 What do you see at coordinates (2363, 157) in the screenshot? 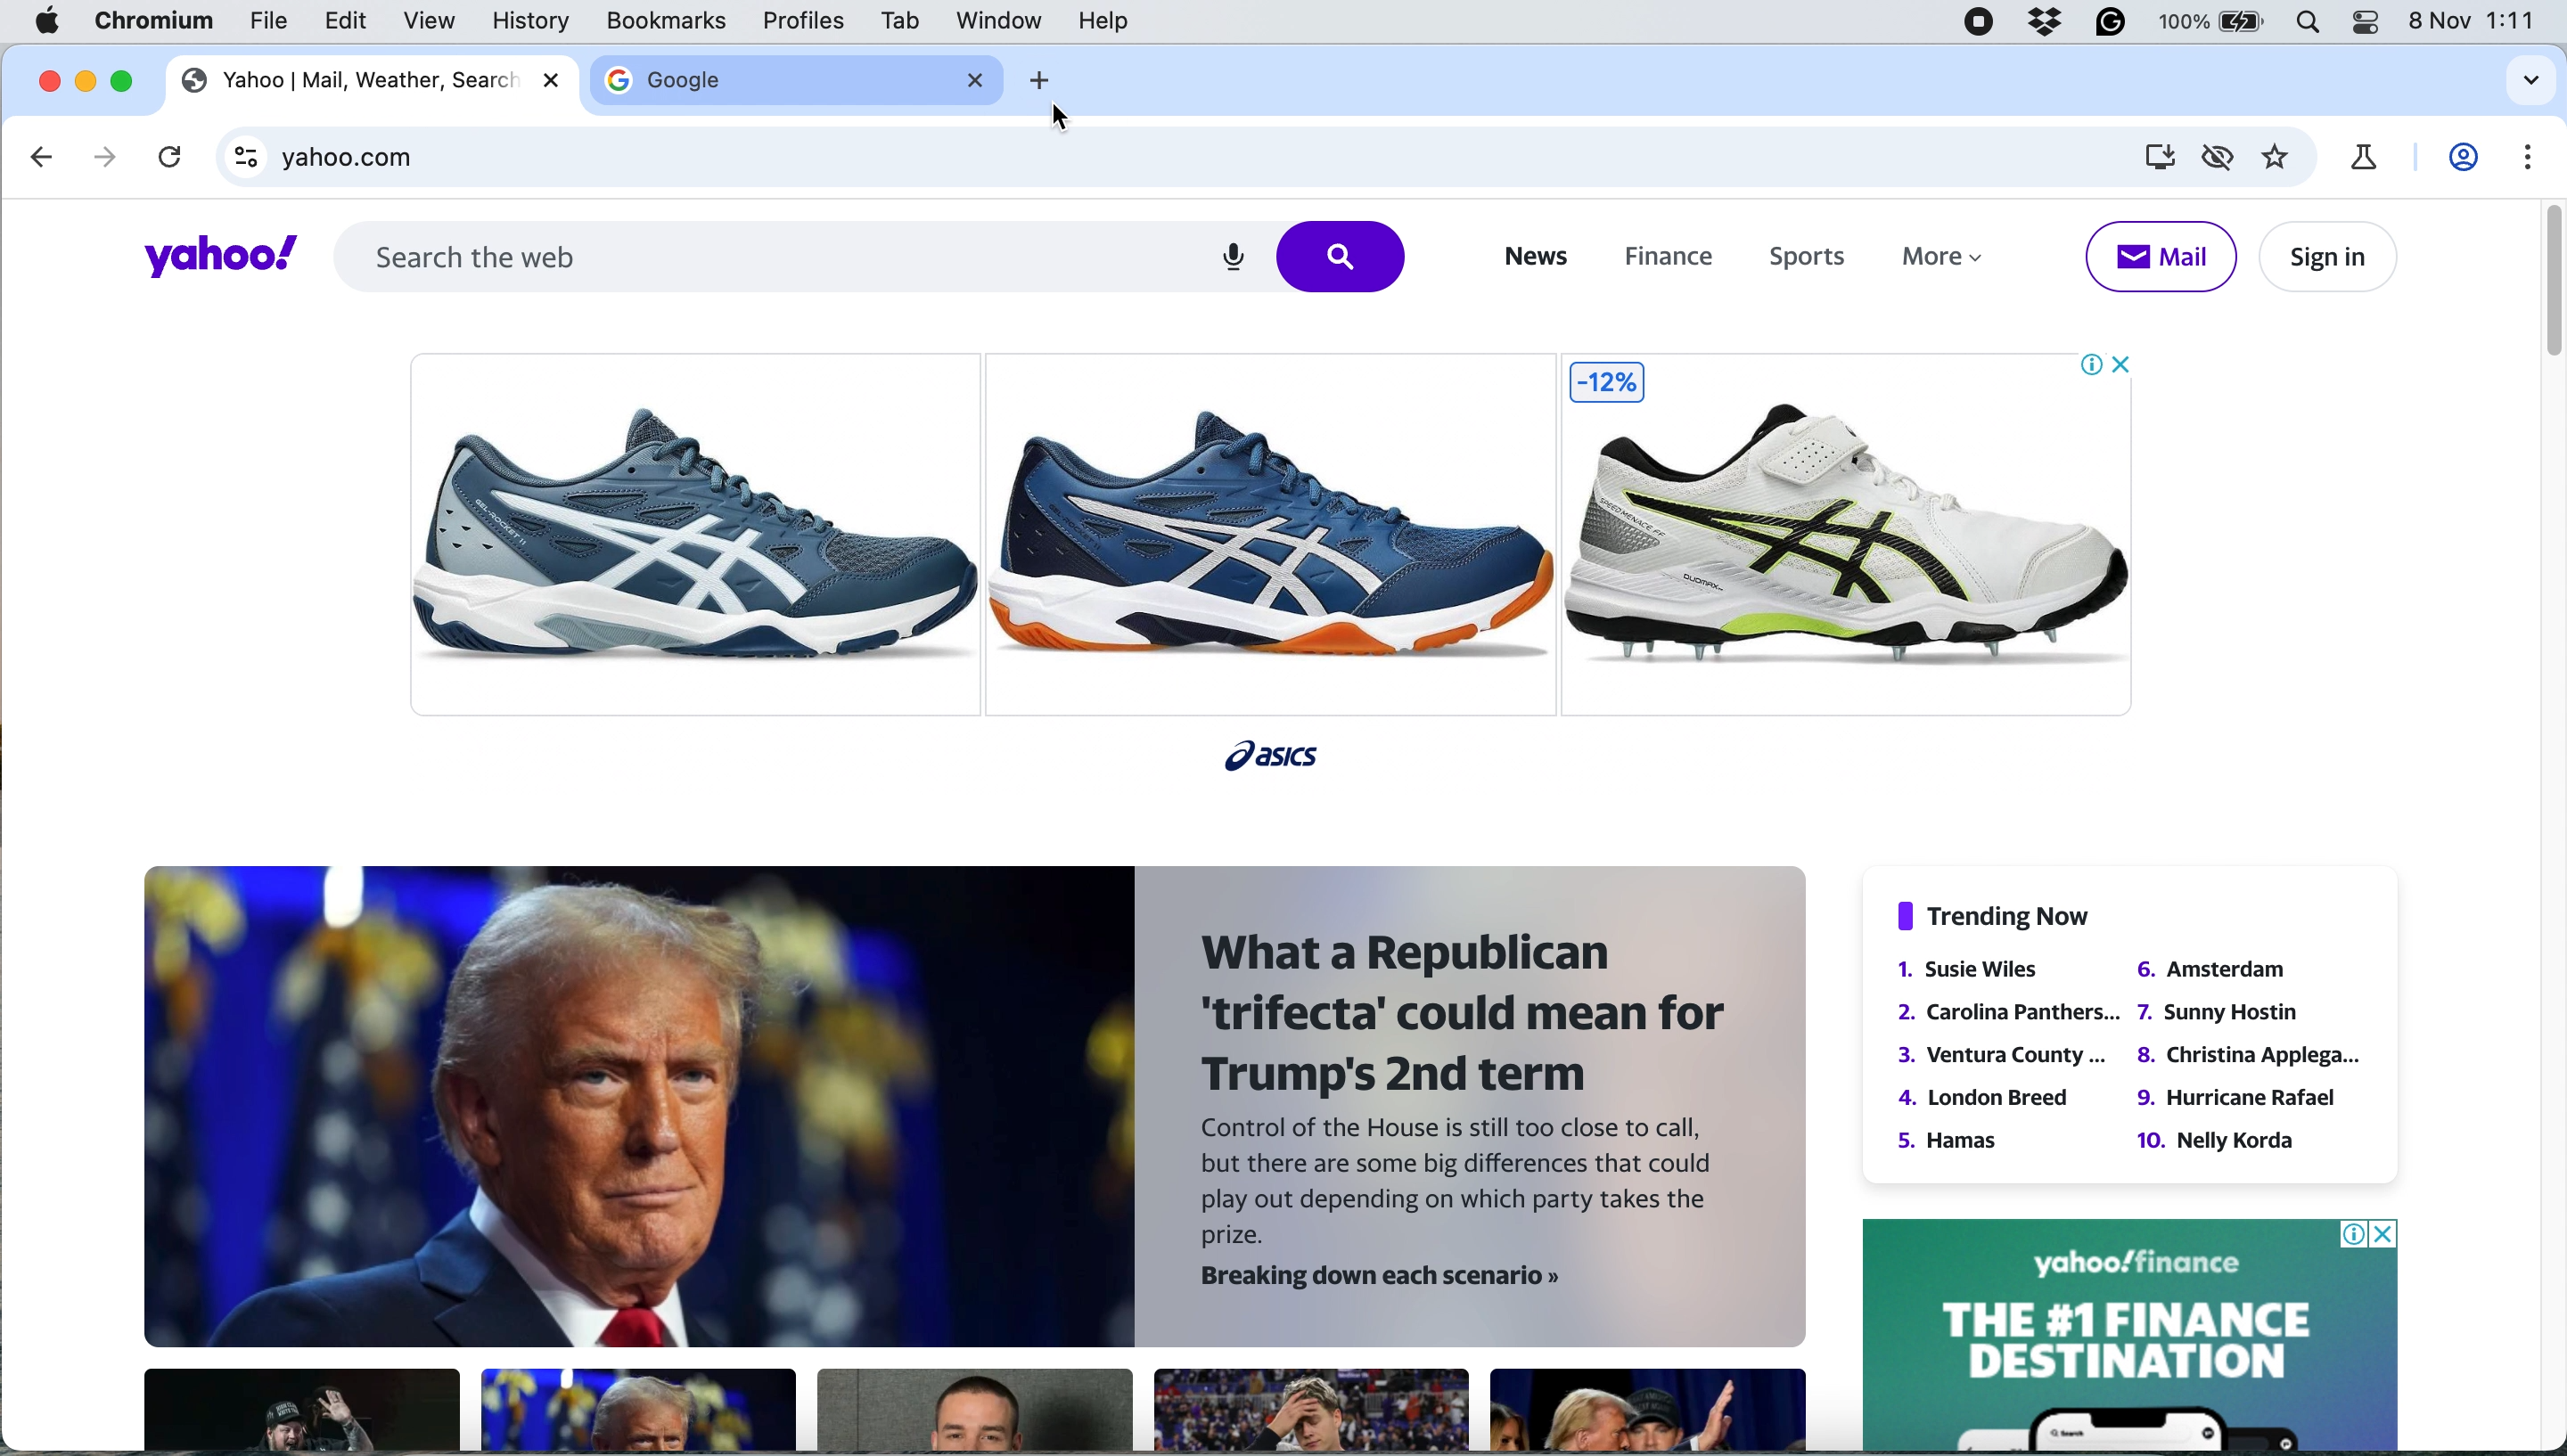
I see `chrome labs` at bounding box center [2363, 157].